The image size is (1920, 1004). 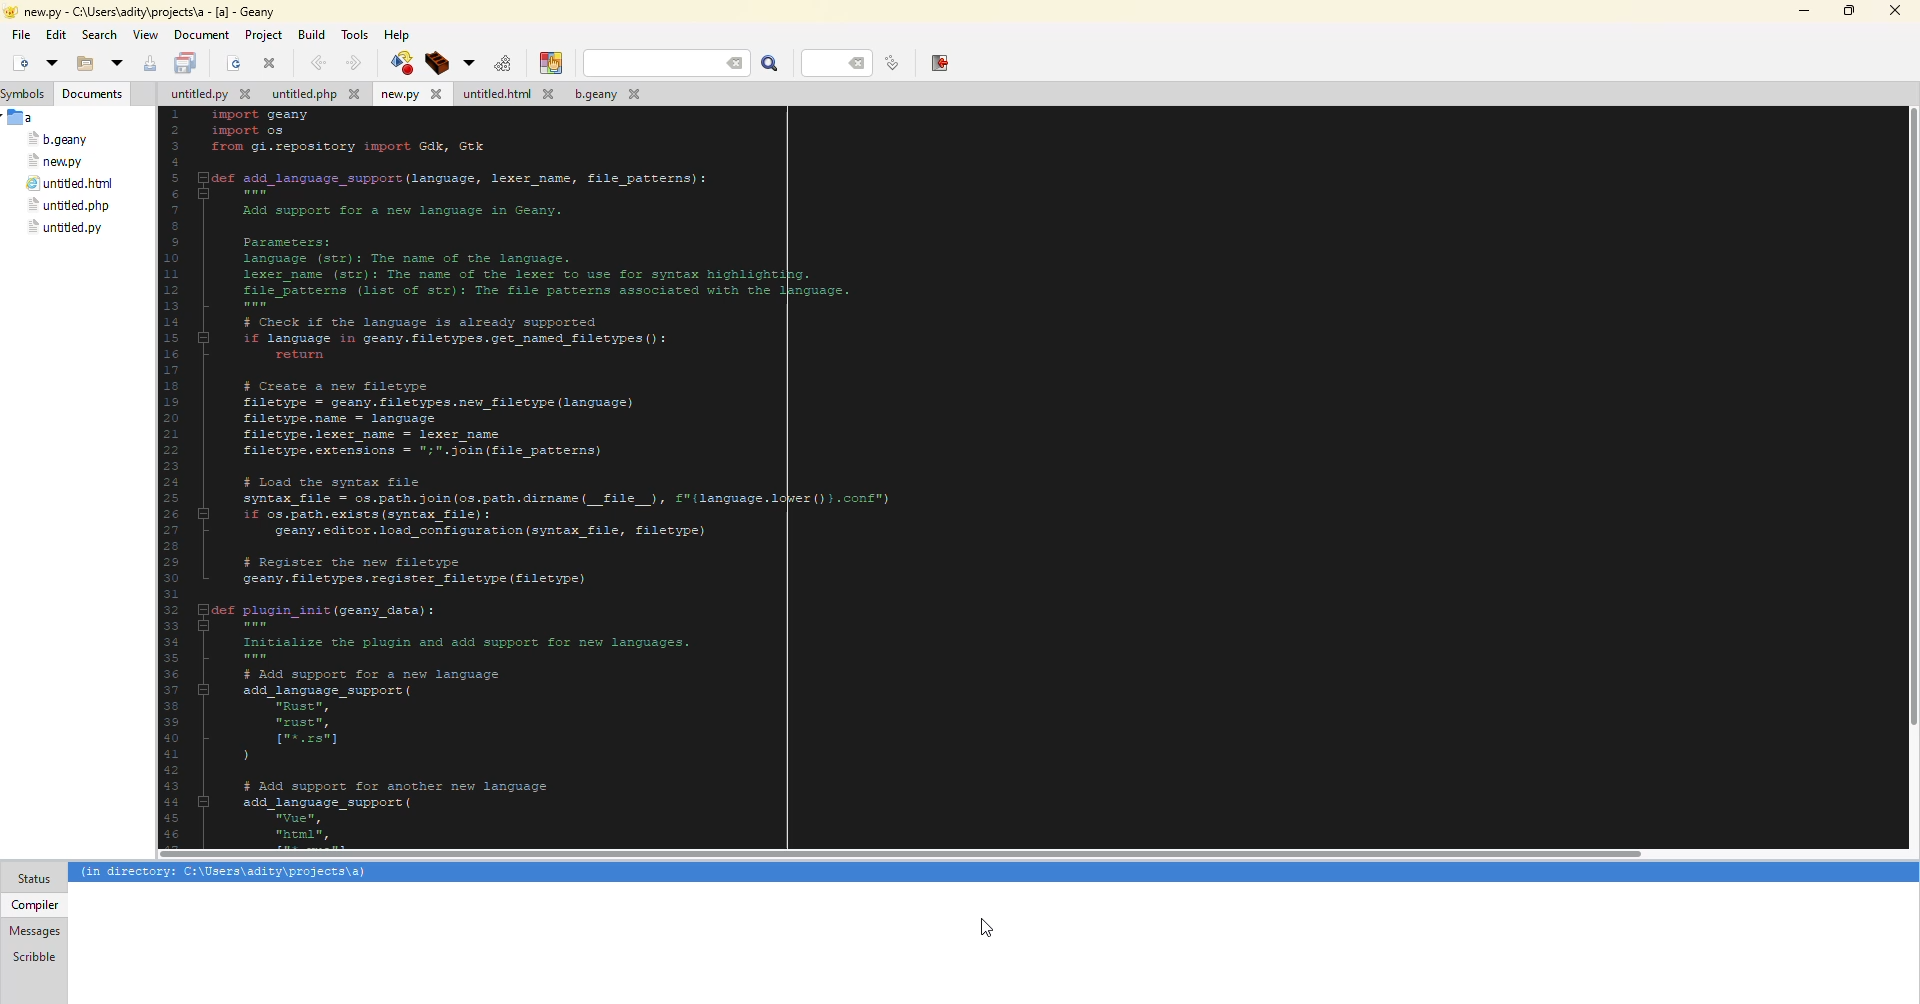 I want to click on build, so click(x=401, y=63).